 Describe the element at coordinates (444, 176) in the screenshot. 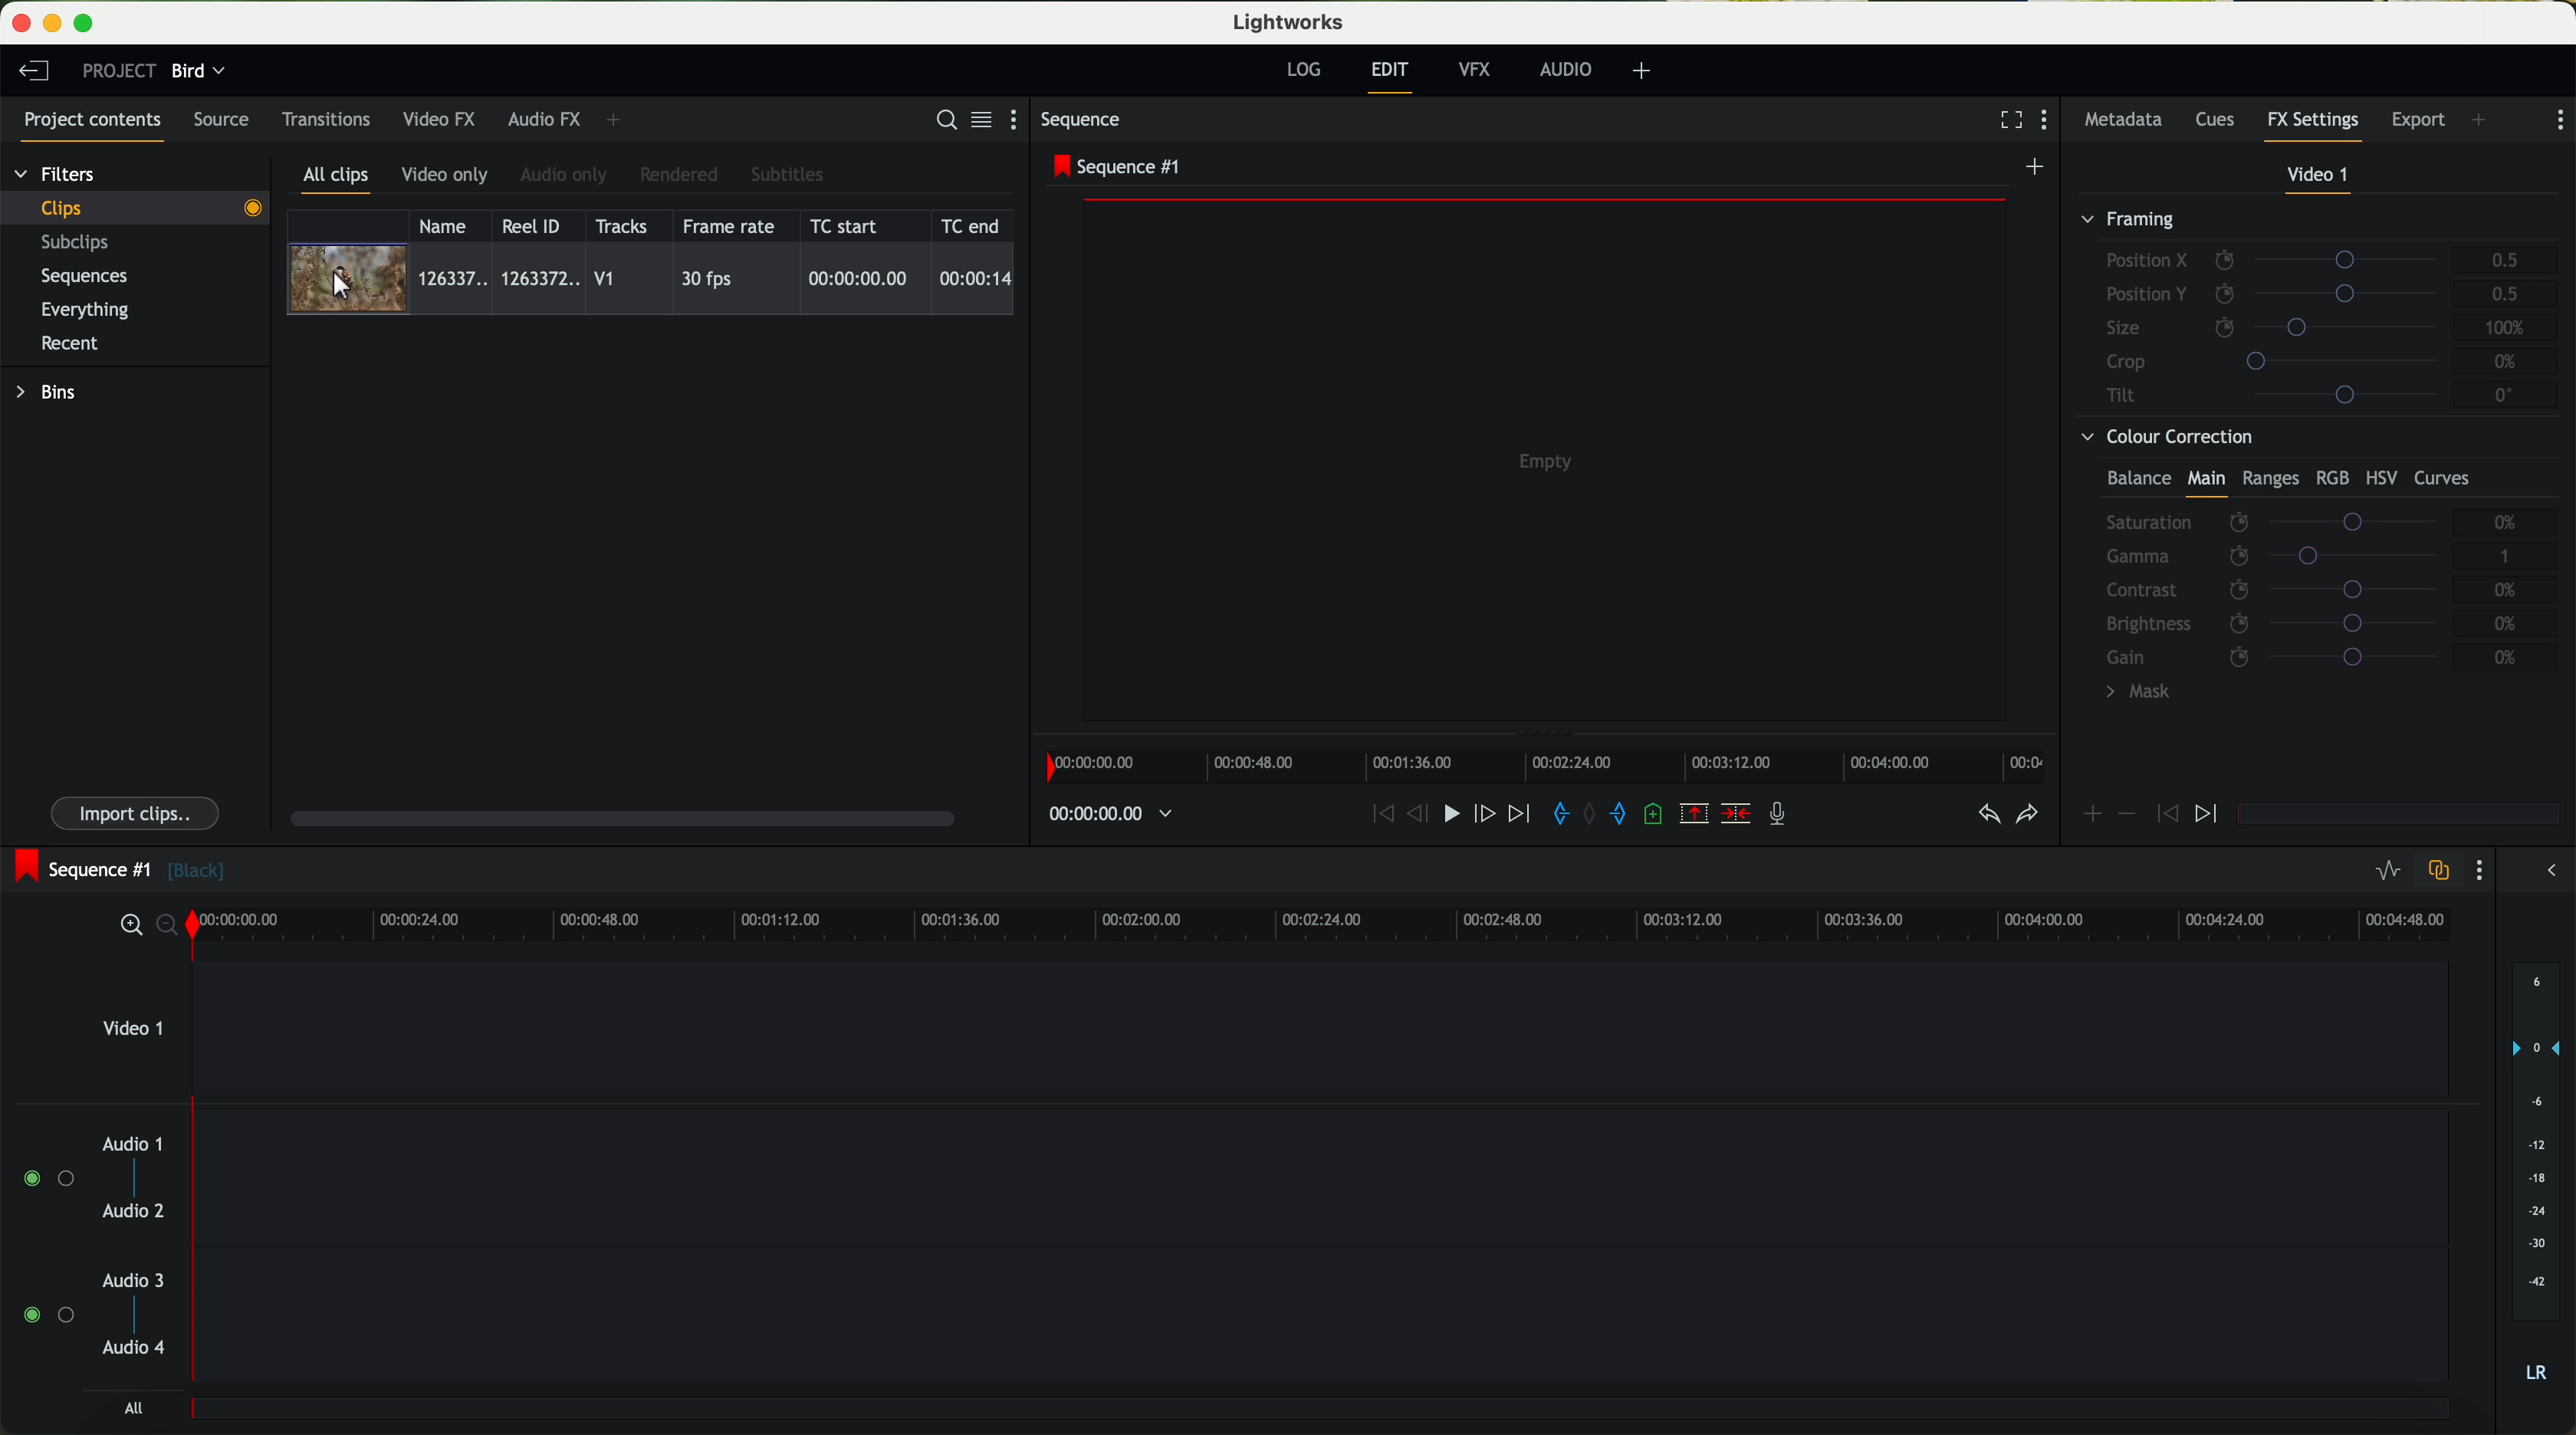

I see `video only` at that location.